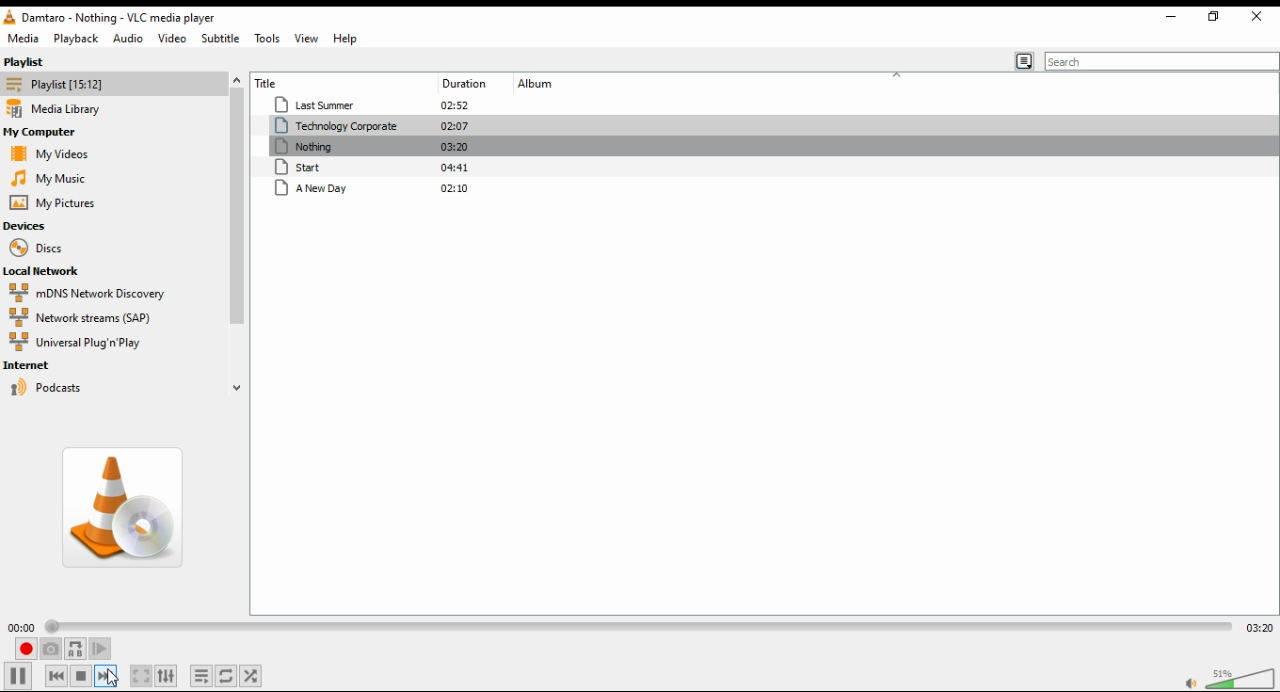 The height and width of the screenshot is (692, 1280). I want to click on start, so click(372, 167).